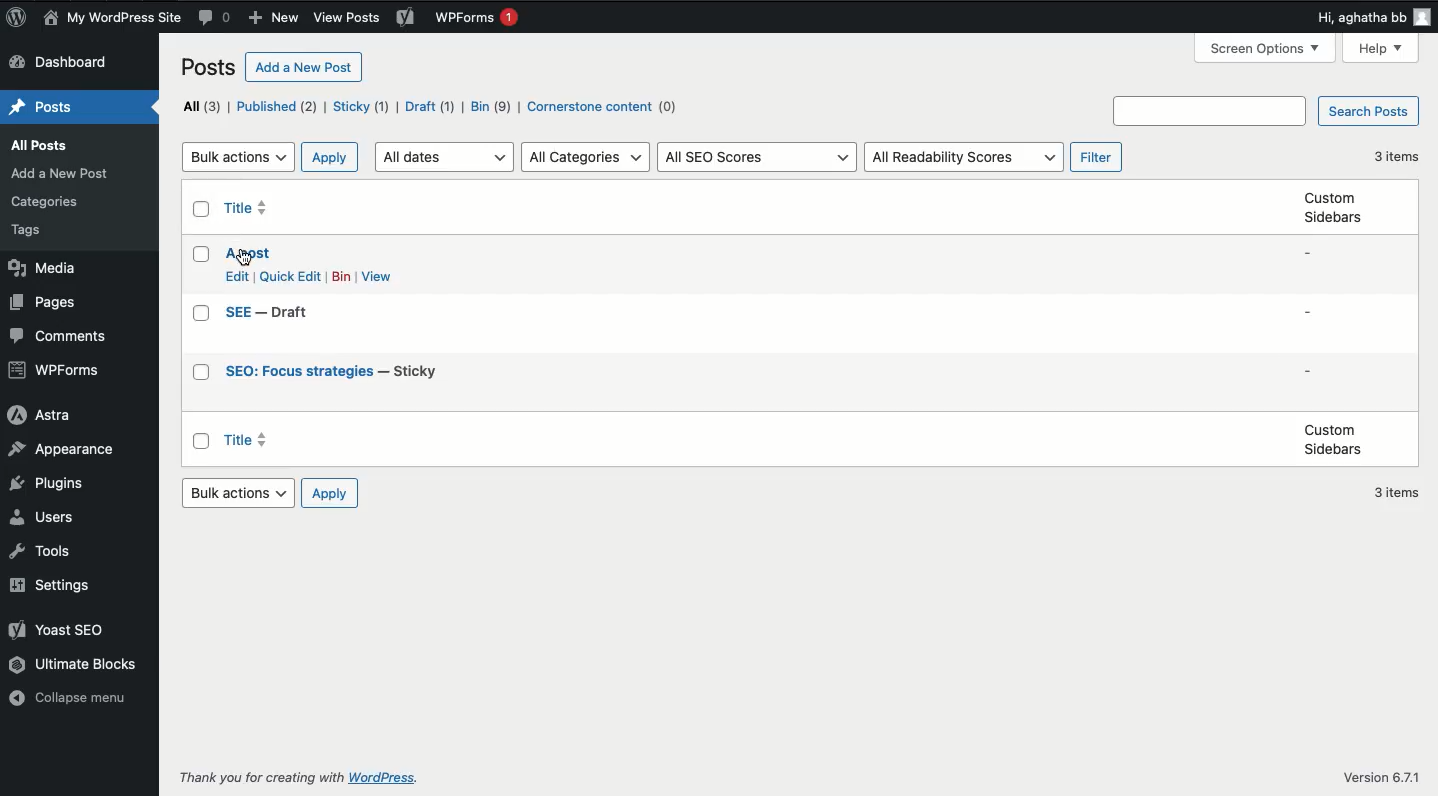 The image size is (1438, 796). I want to click on Hi user, so click(1342, 19).